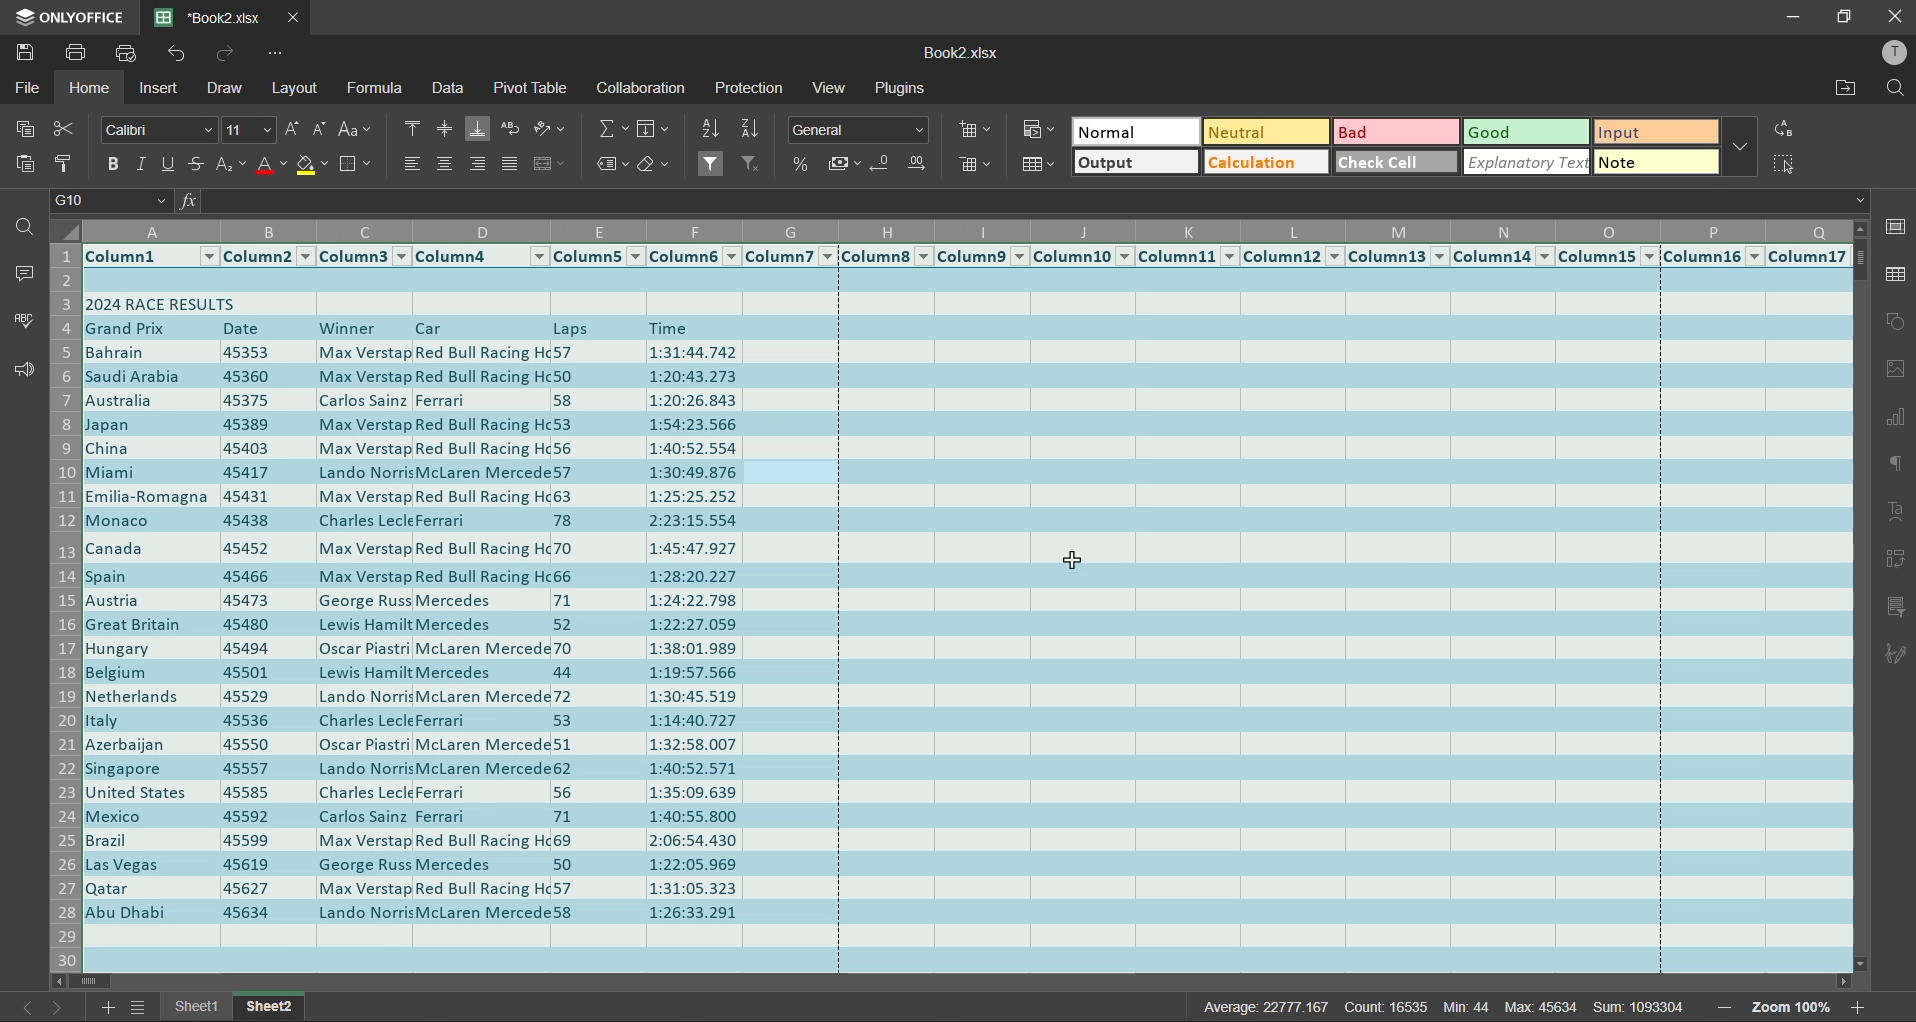  What do you see at coordinates (1887, 52) in the screenshot?
I see `profile` at bounding box center [1887, 52].